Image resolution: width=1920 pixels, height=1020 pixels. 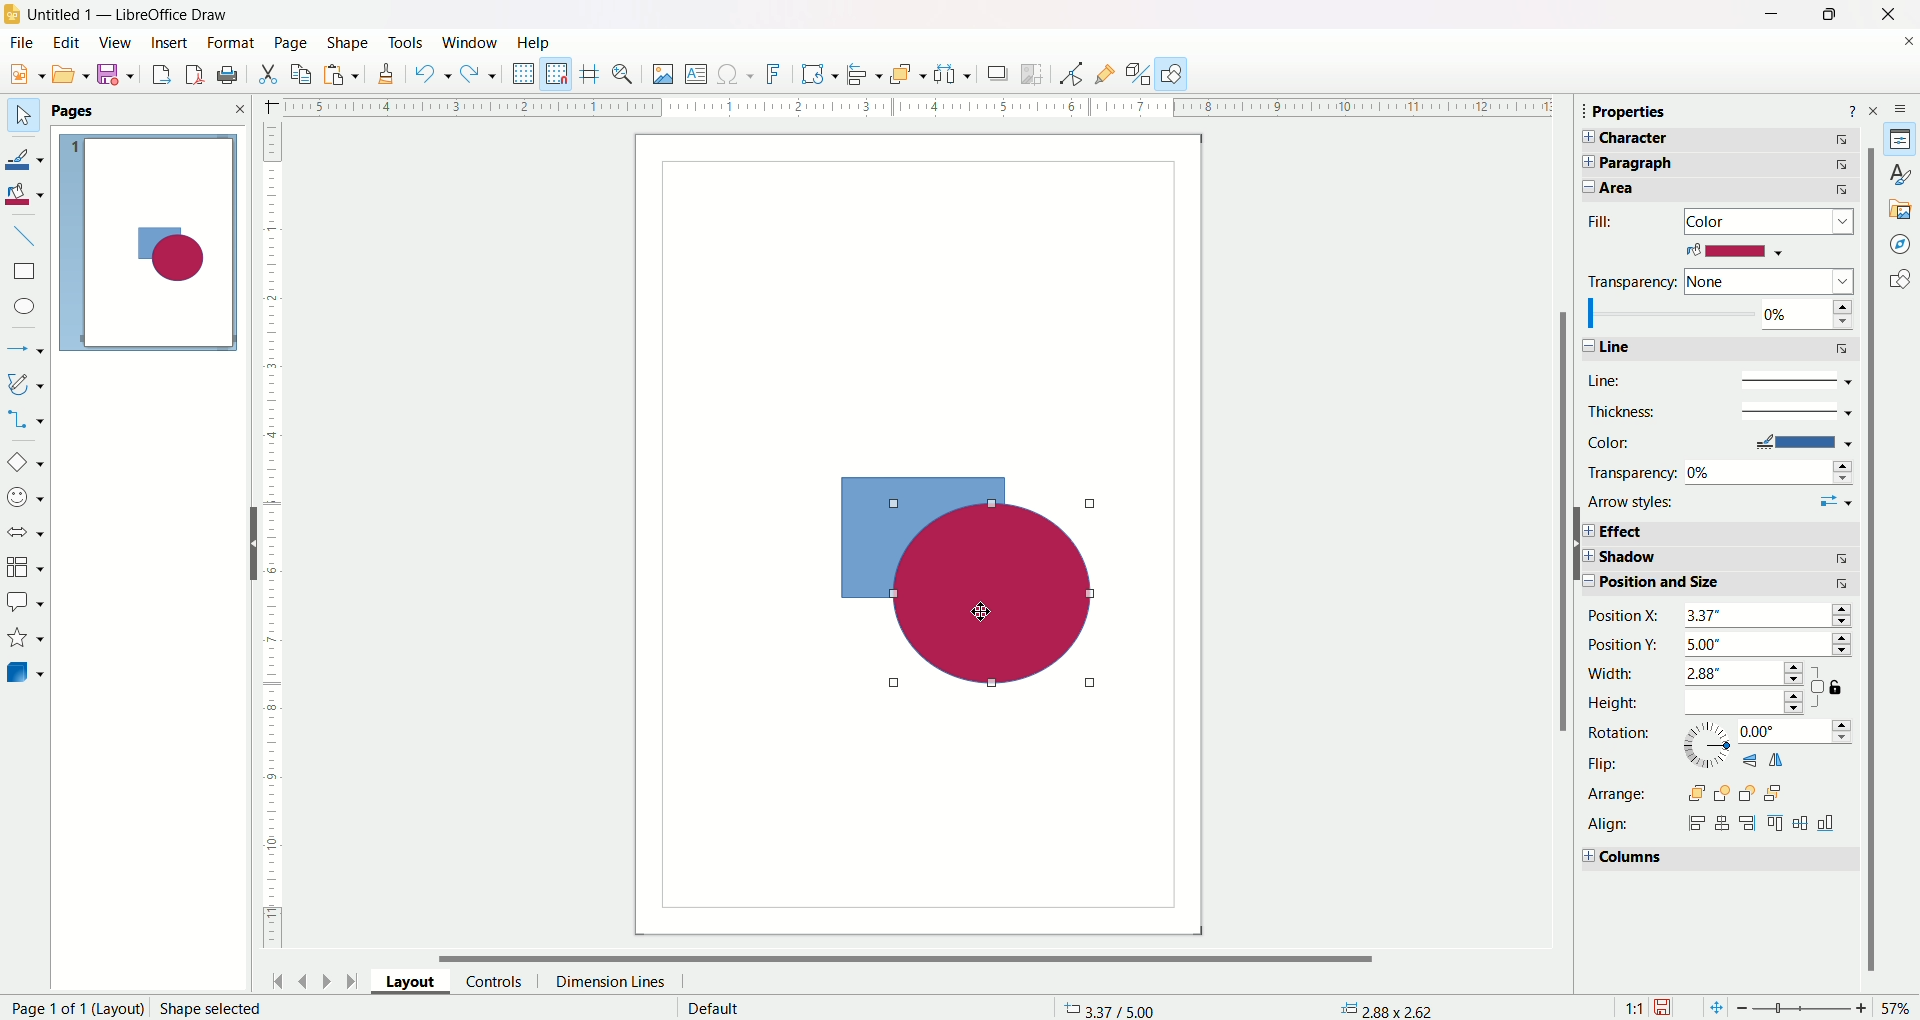 I want to click on tools, so click(x=406, y=42).